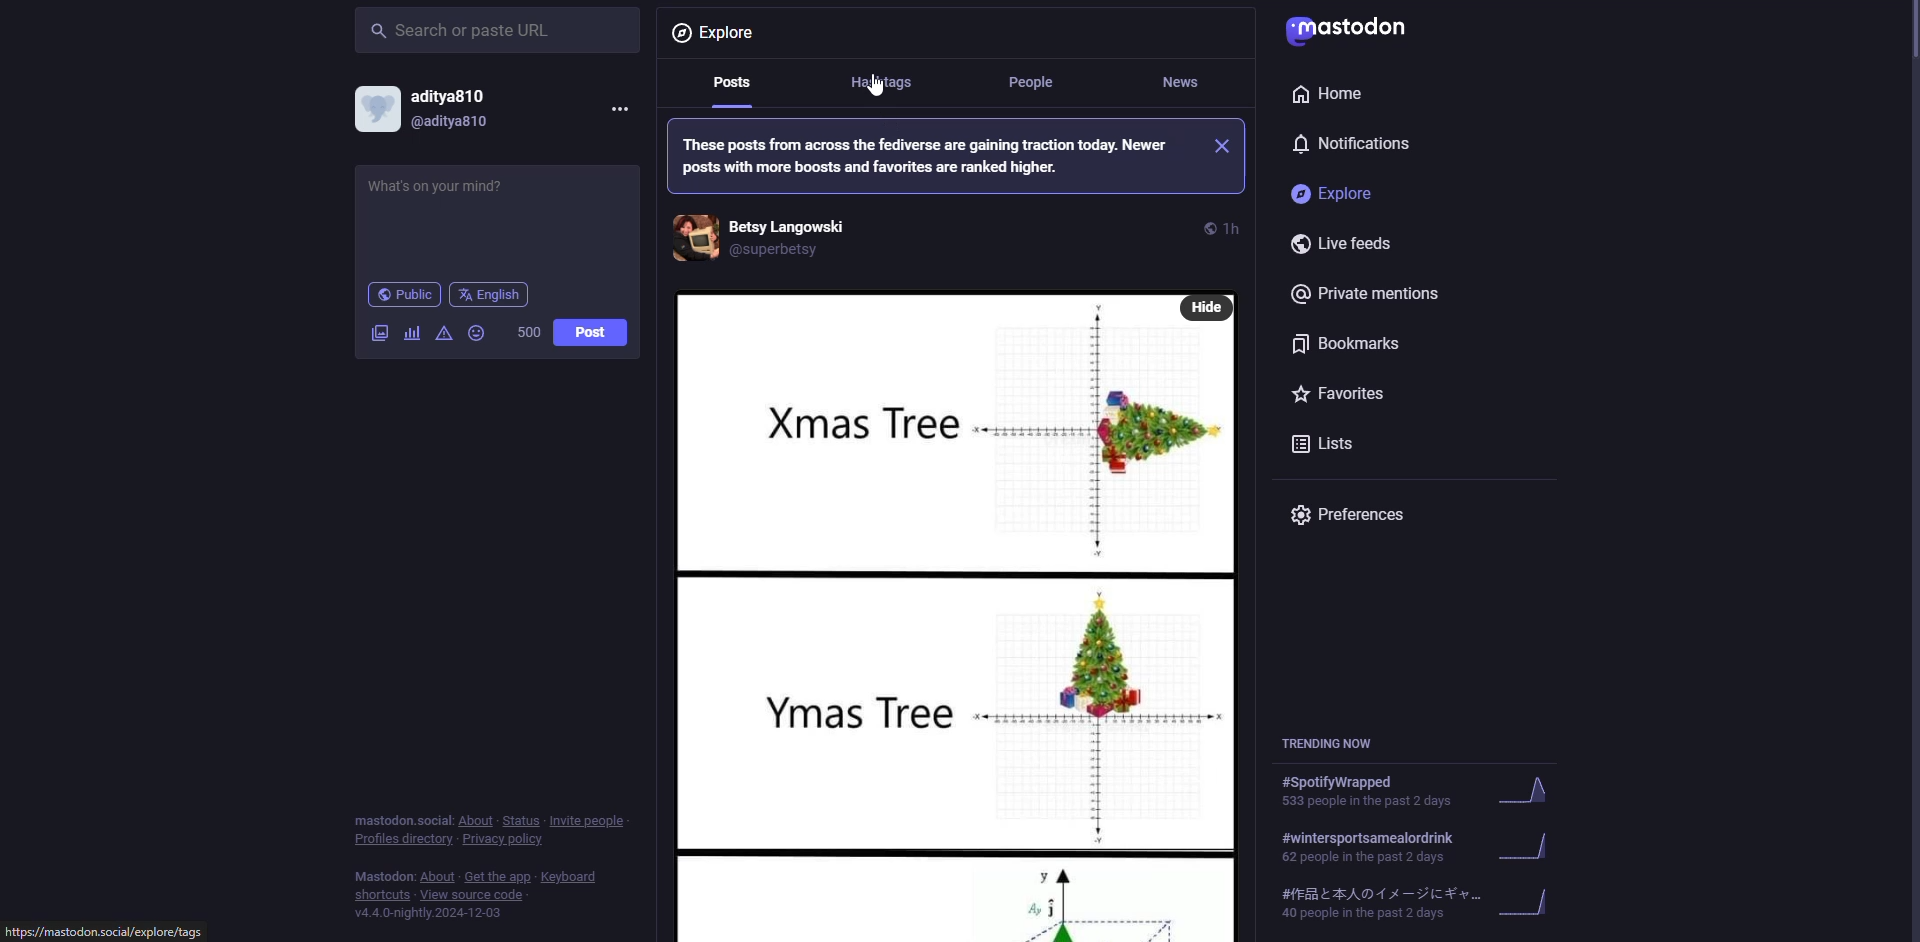 The height and width of the screenshot is (942, 1920). I want to click on explore, so click(1340, 195).